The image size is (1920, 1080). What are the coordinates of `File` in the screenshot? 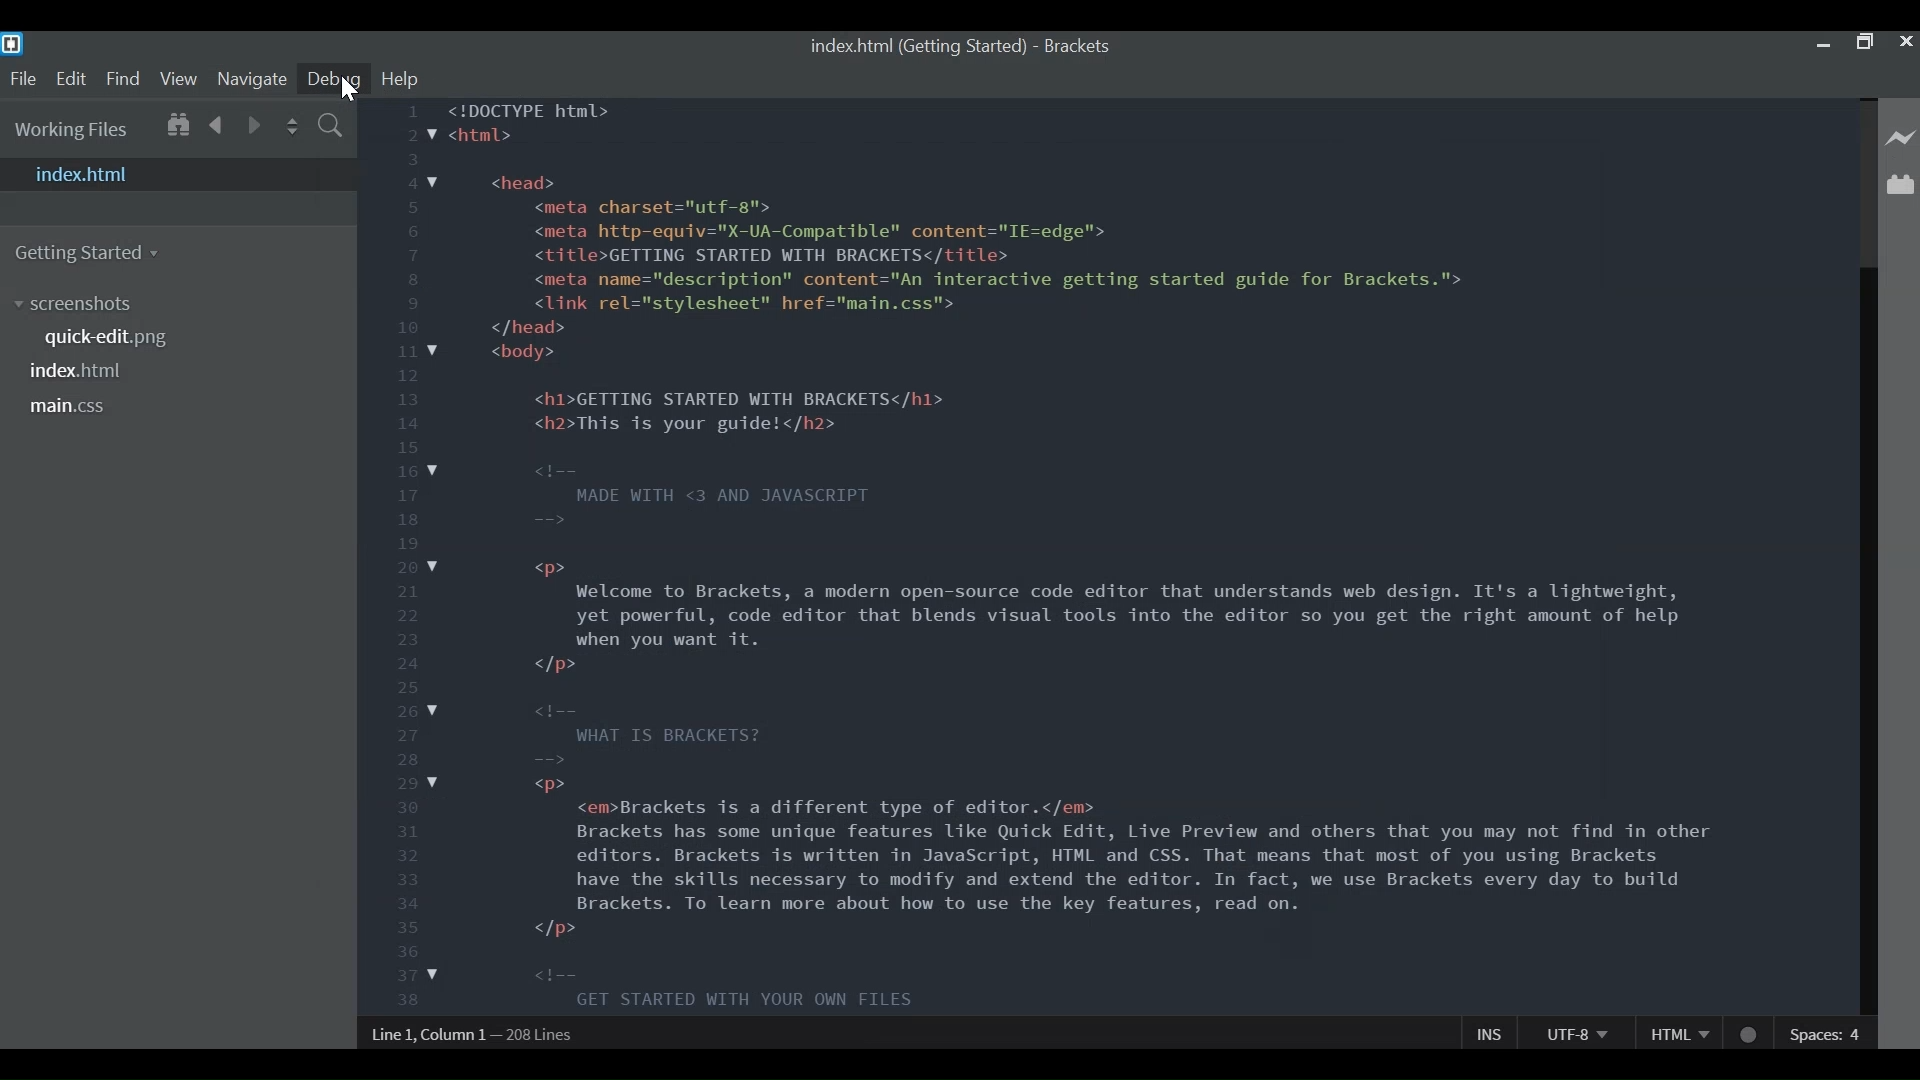 It's located at (22, 79).